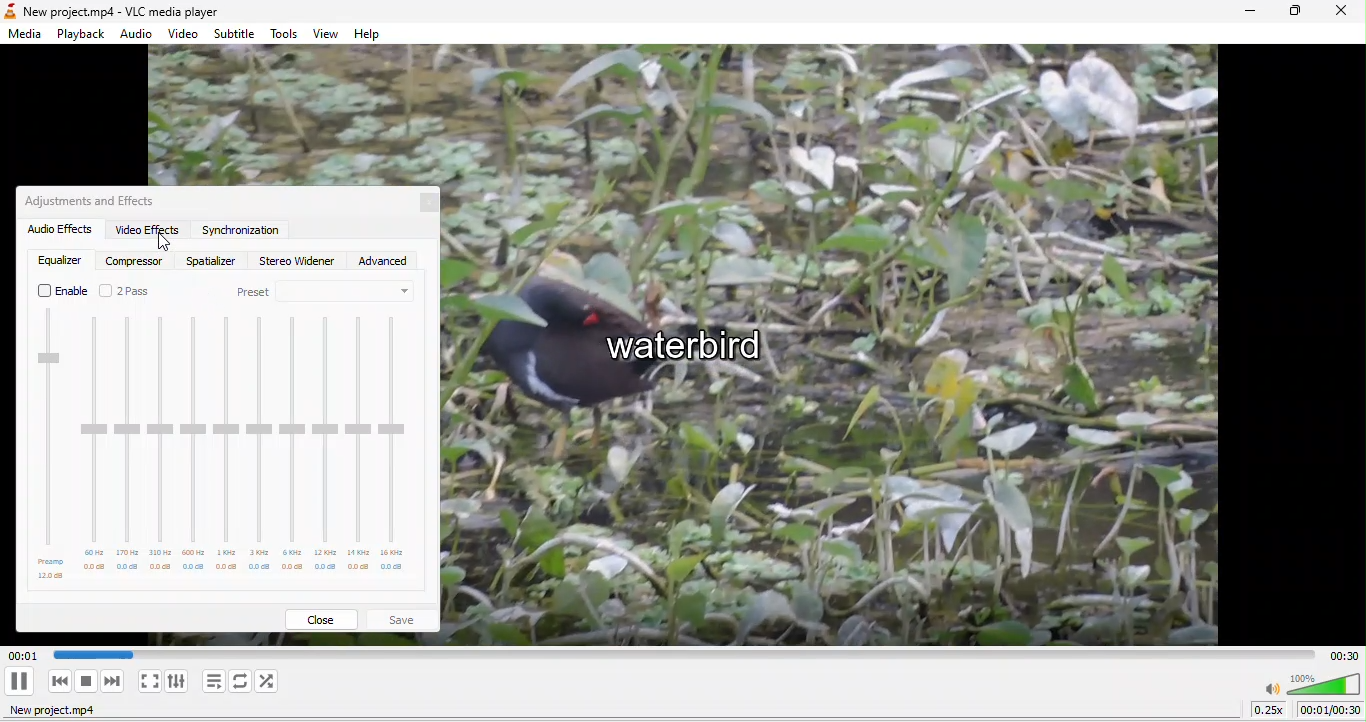 This screenshot has height=722, width=1366. I want to click on 1khz volume bar, so click(226, 446).